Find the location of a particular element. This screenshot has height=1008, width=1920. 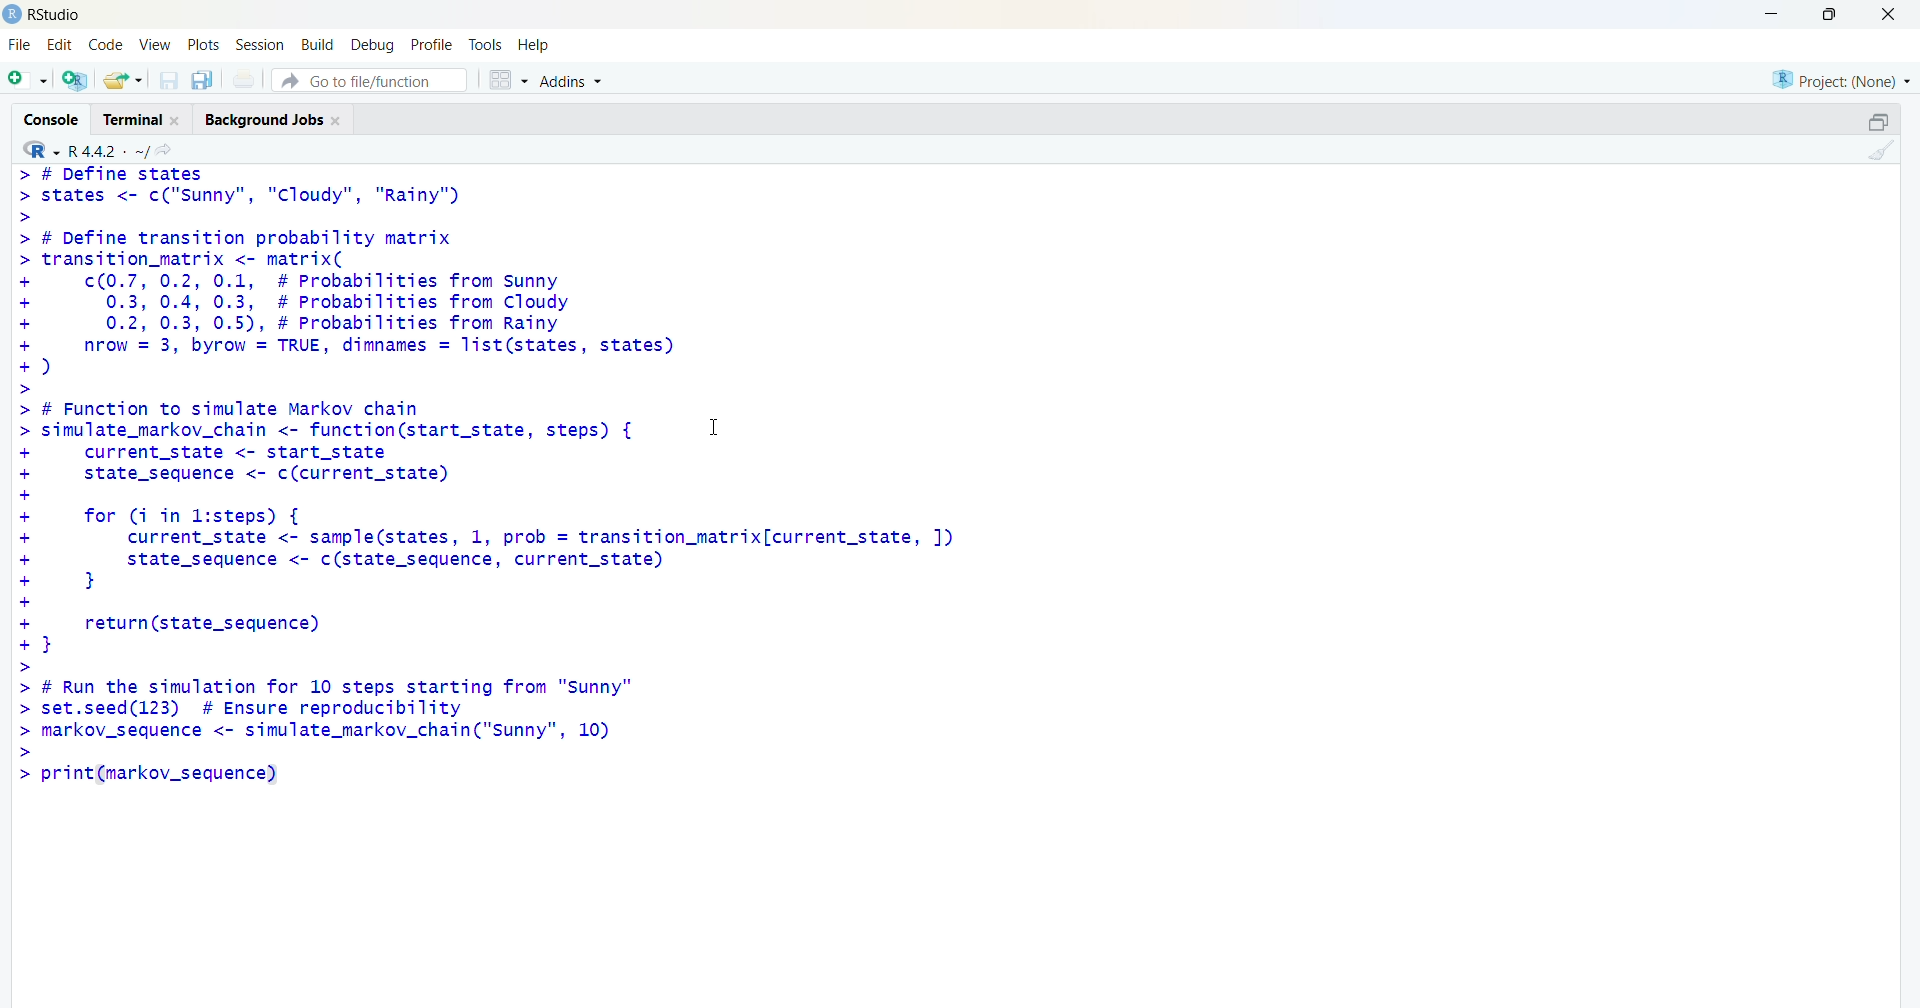

terminal is located at coordinates (143, 119).